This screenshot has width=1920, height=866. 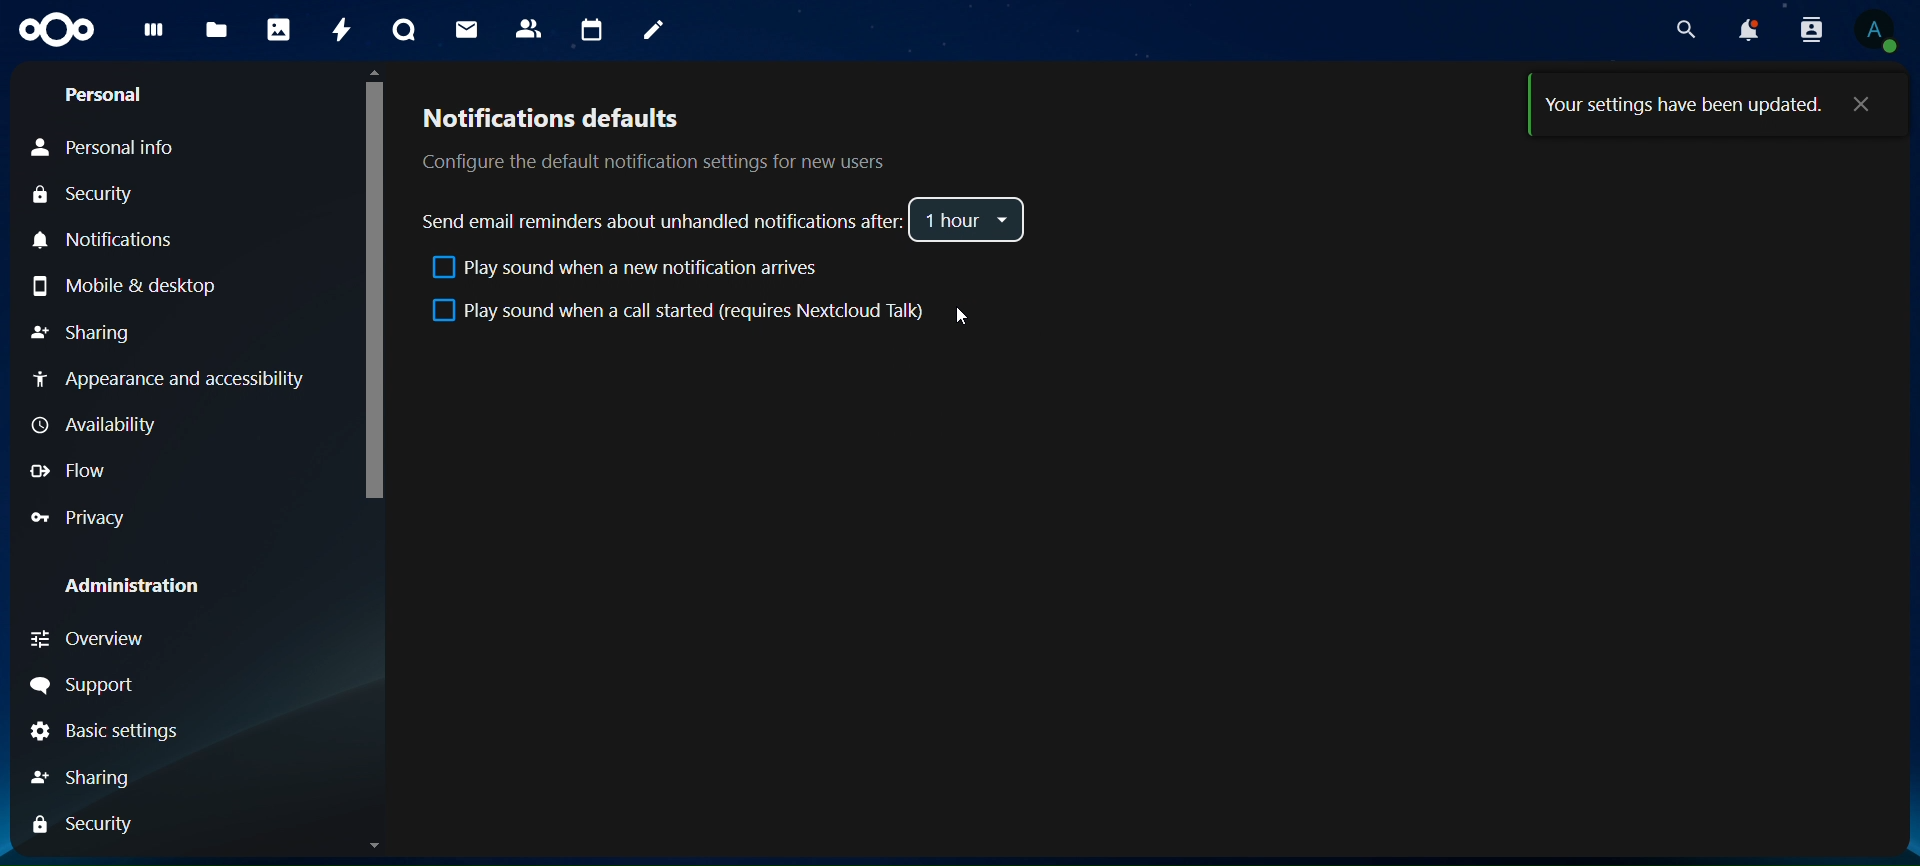 What do you see at coordinates (589, 28) in the screenshot?
I see `calendar` at bounding box center [589, 28].